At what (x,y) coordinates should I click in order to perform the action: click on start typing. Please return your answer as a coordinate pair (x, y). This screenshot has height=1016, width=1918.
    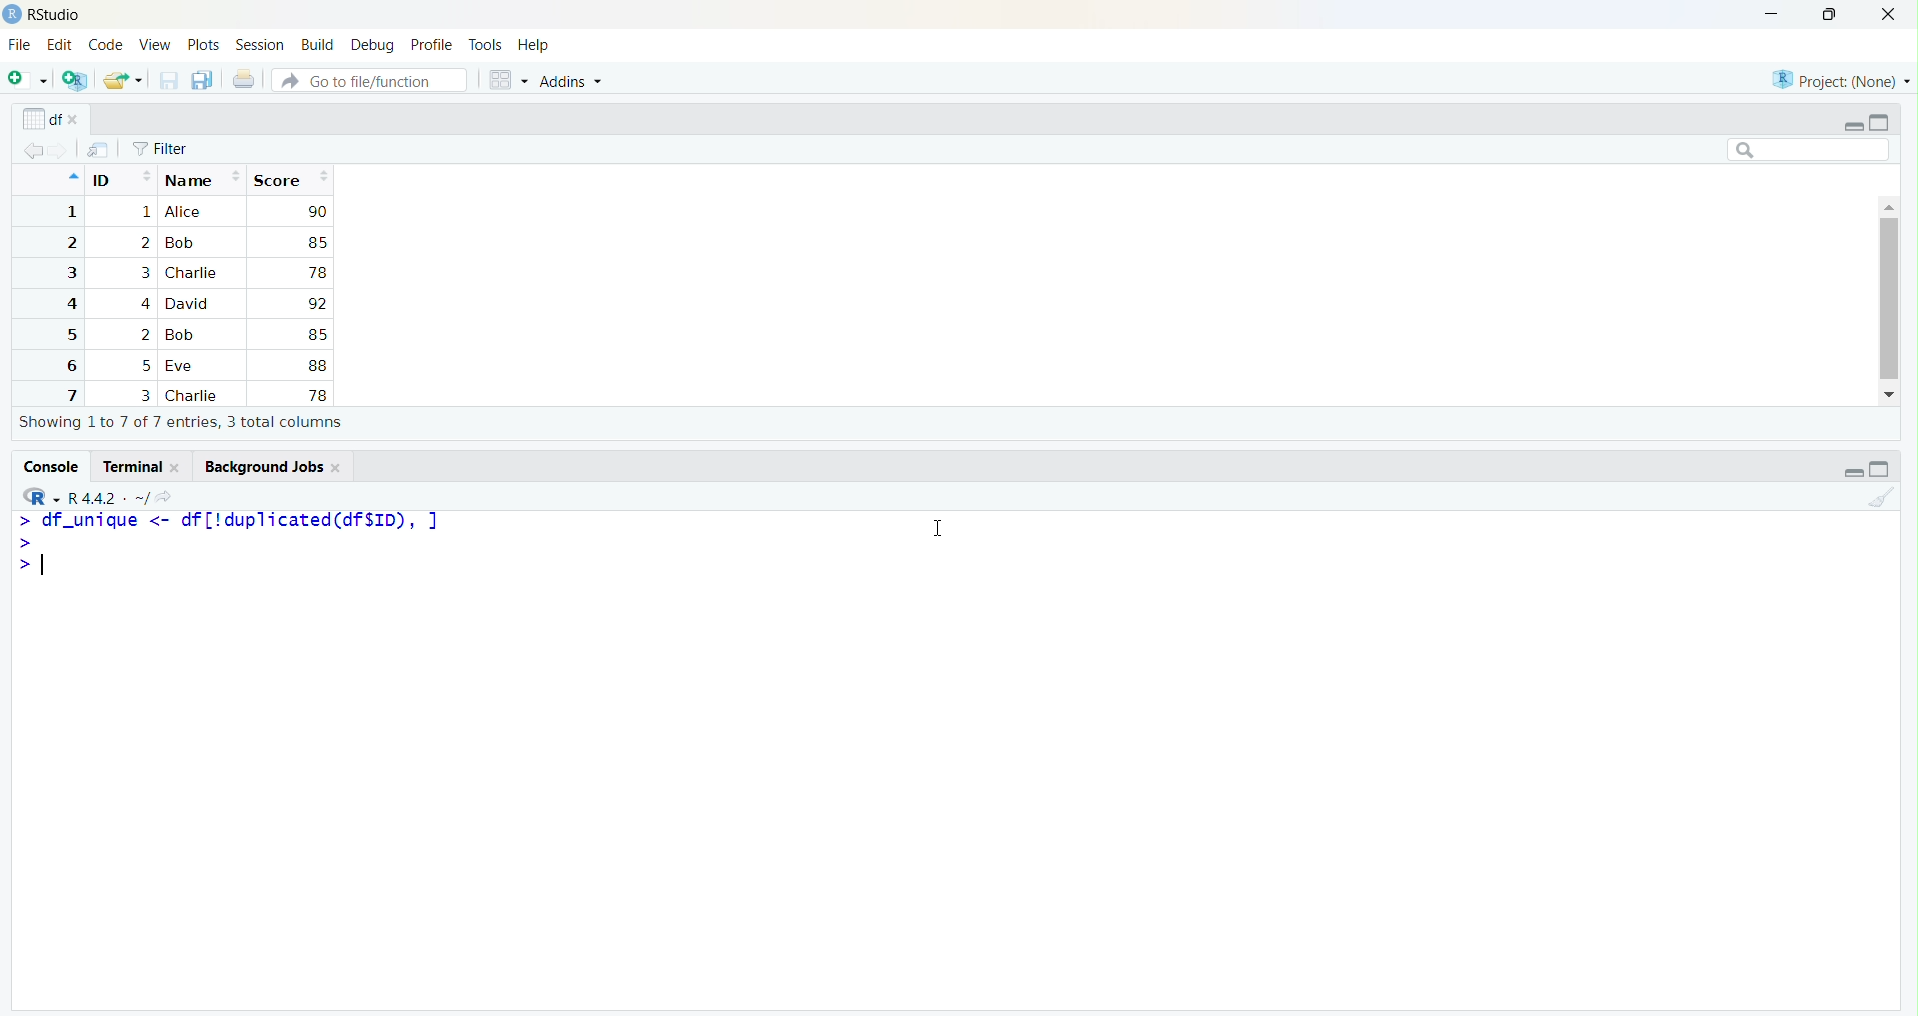
    Looking at the image, I should click on (21, 521).